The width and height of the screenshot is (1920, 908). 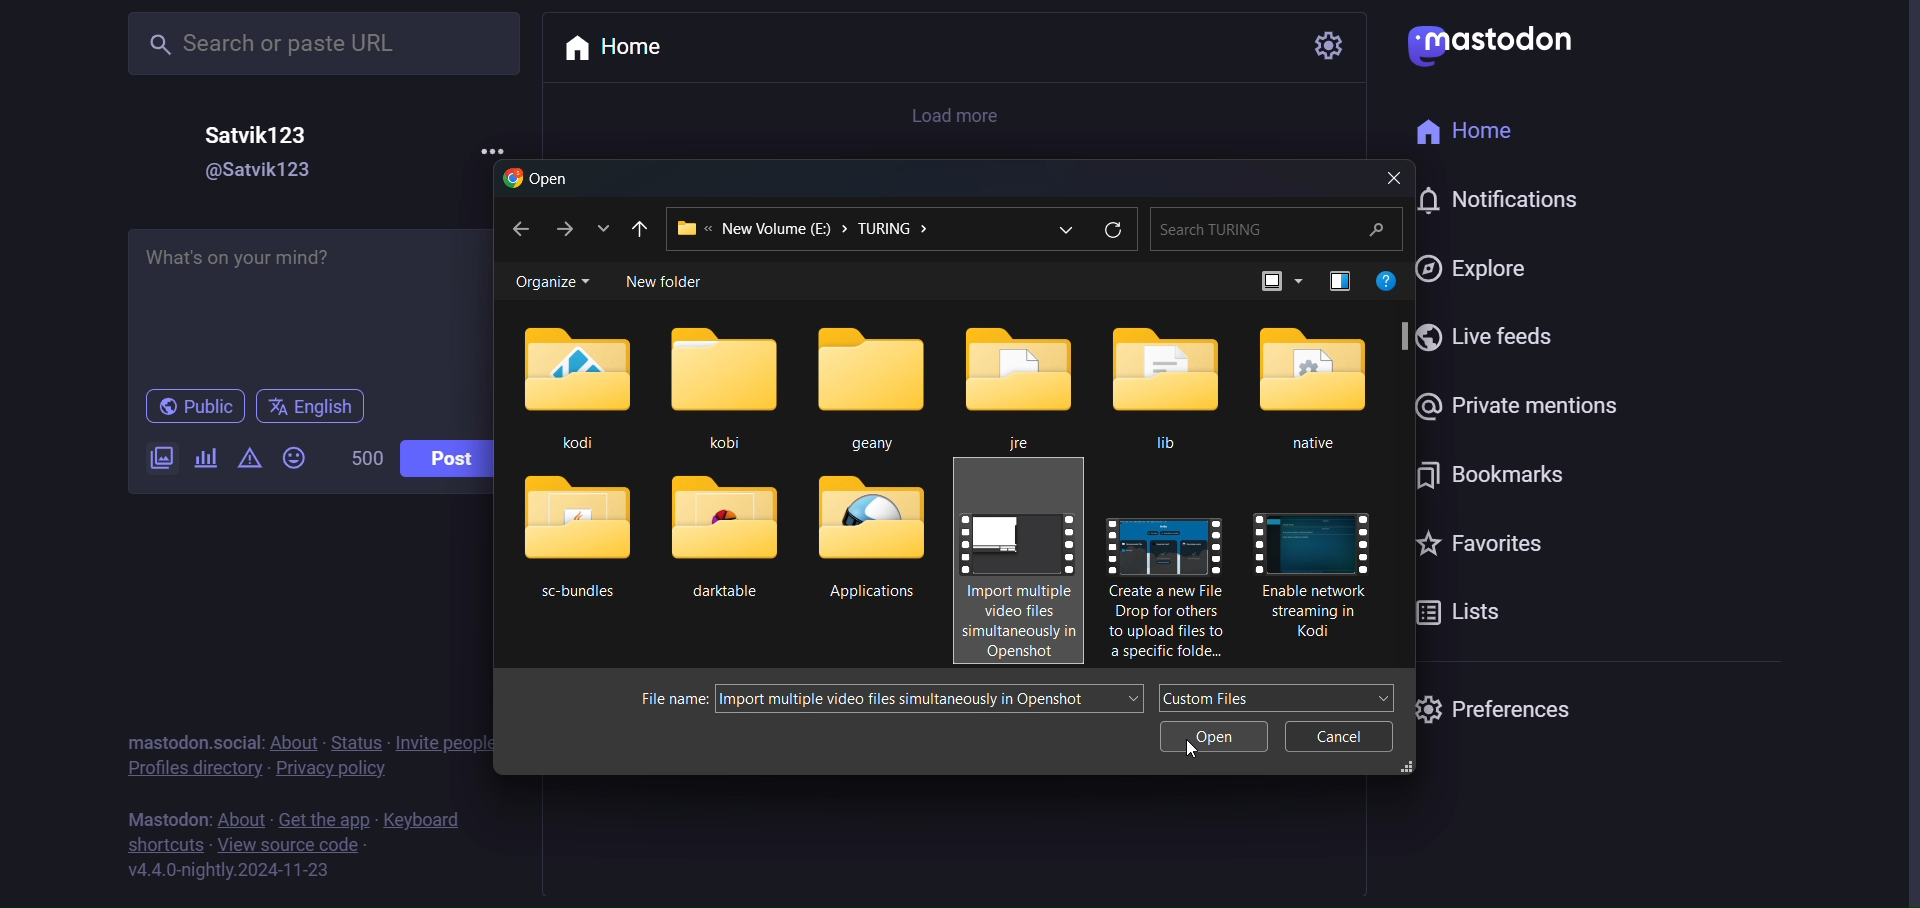 I want to click on version, so click(x=228, y=873).